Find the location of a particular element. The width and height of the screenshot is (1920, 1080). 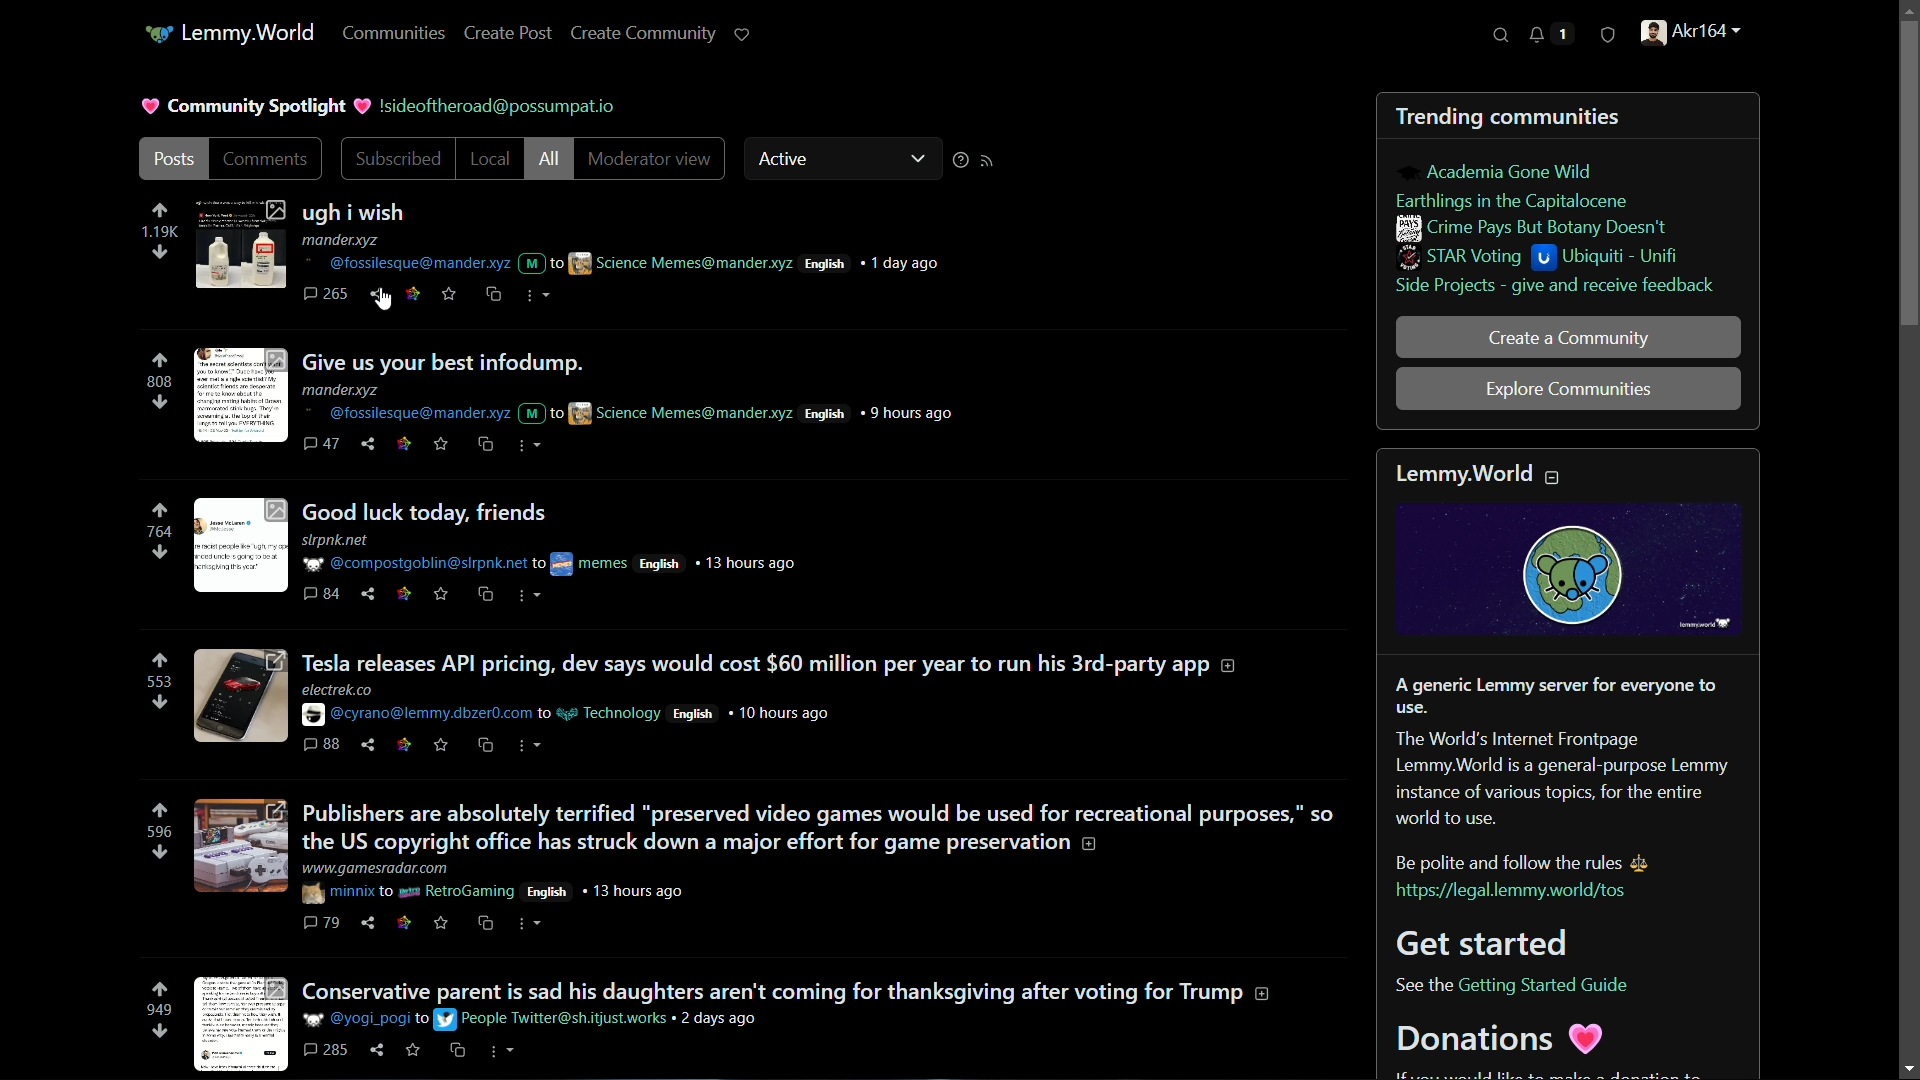

 2 days ago is located at coordinates (717, 1019).